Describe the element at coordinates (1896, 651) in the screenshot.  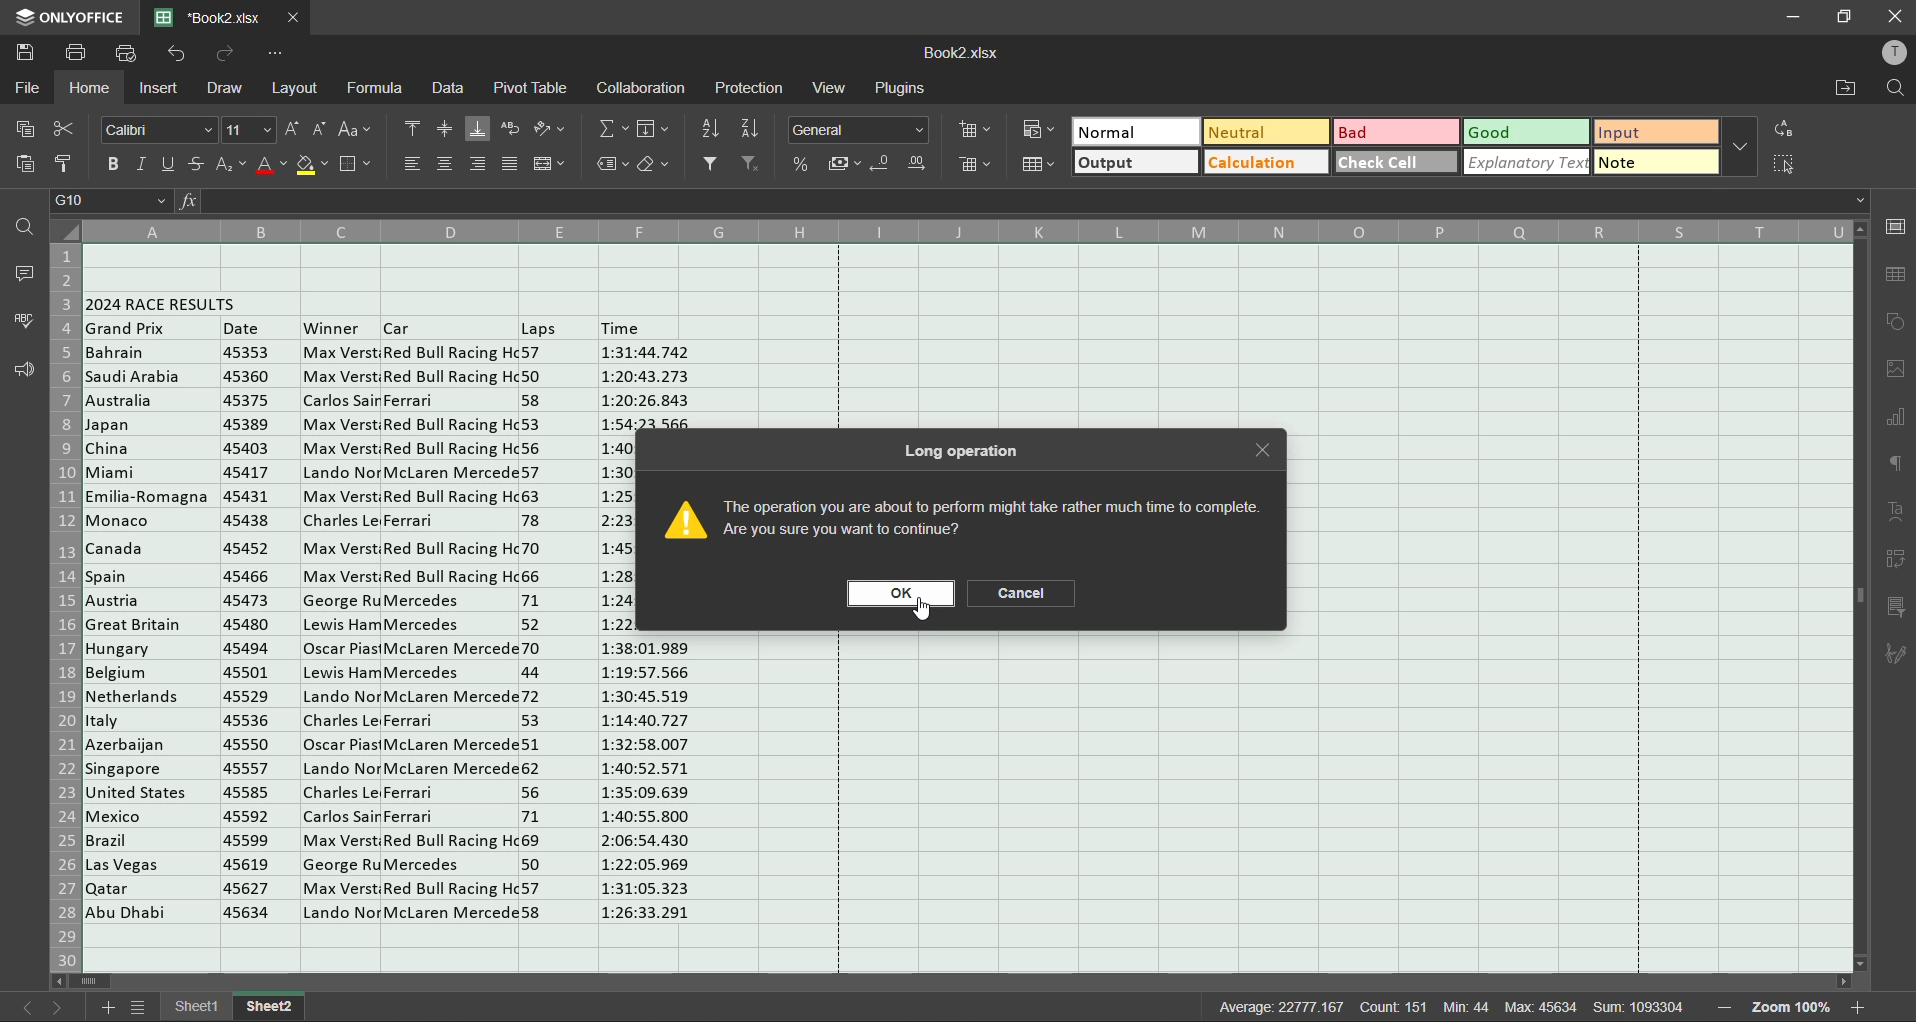
I see `signature` at that location.